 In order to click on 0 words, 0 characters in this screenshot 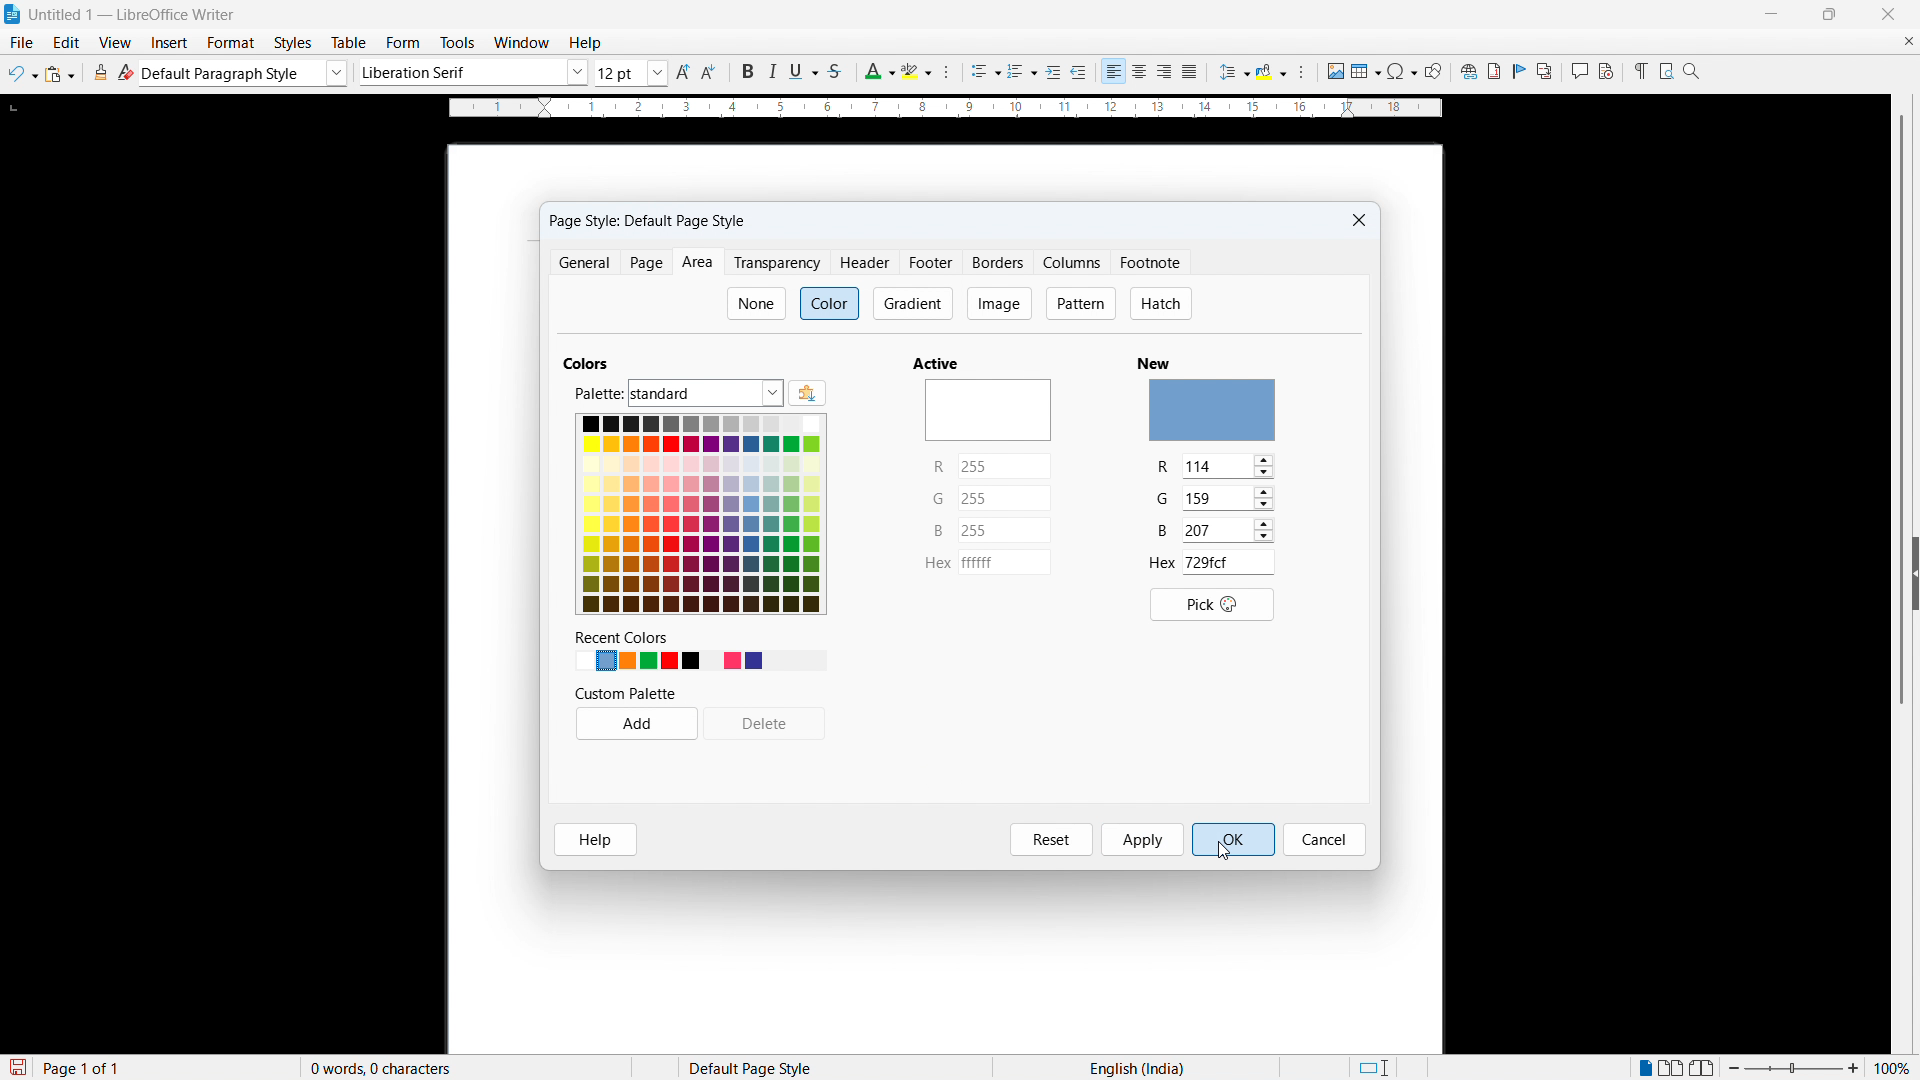, I will do `click(382, 1068)`.